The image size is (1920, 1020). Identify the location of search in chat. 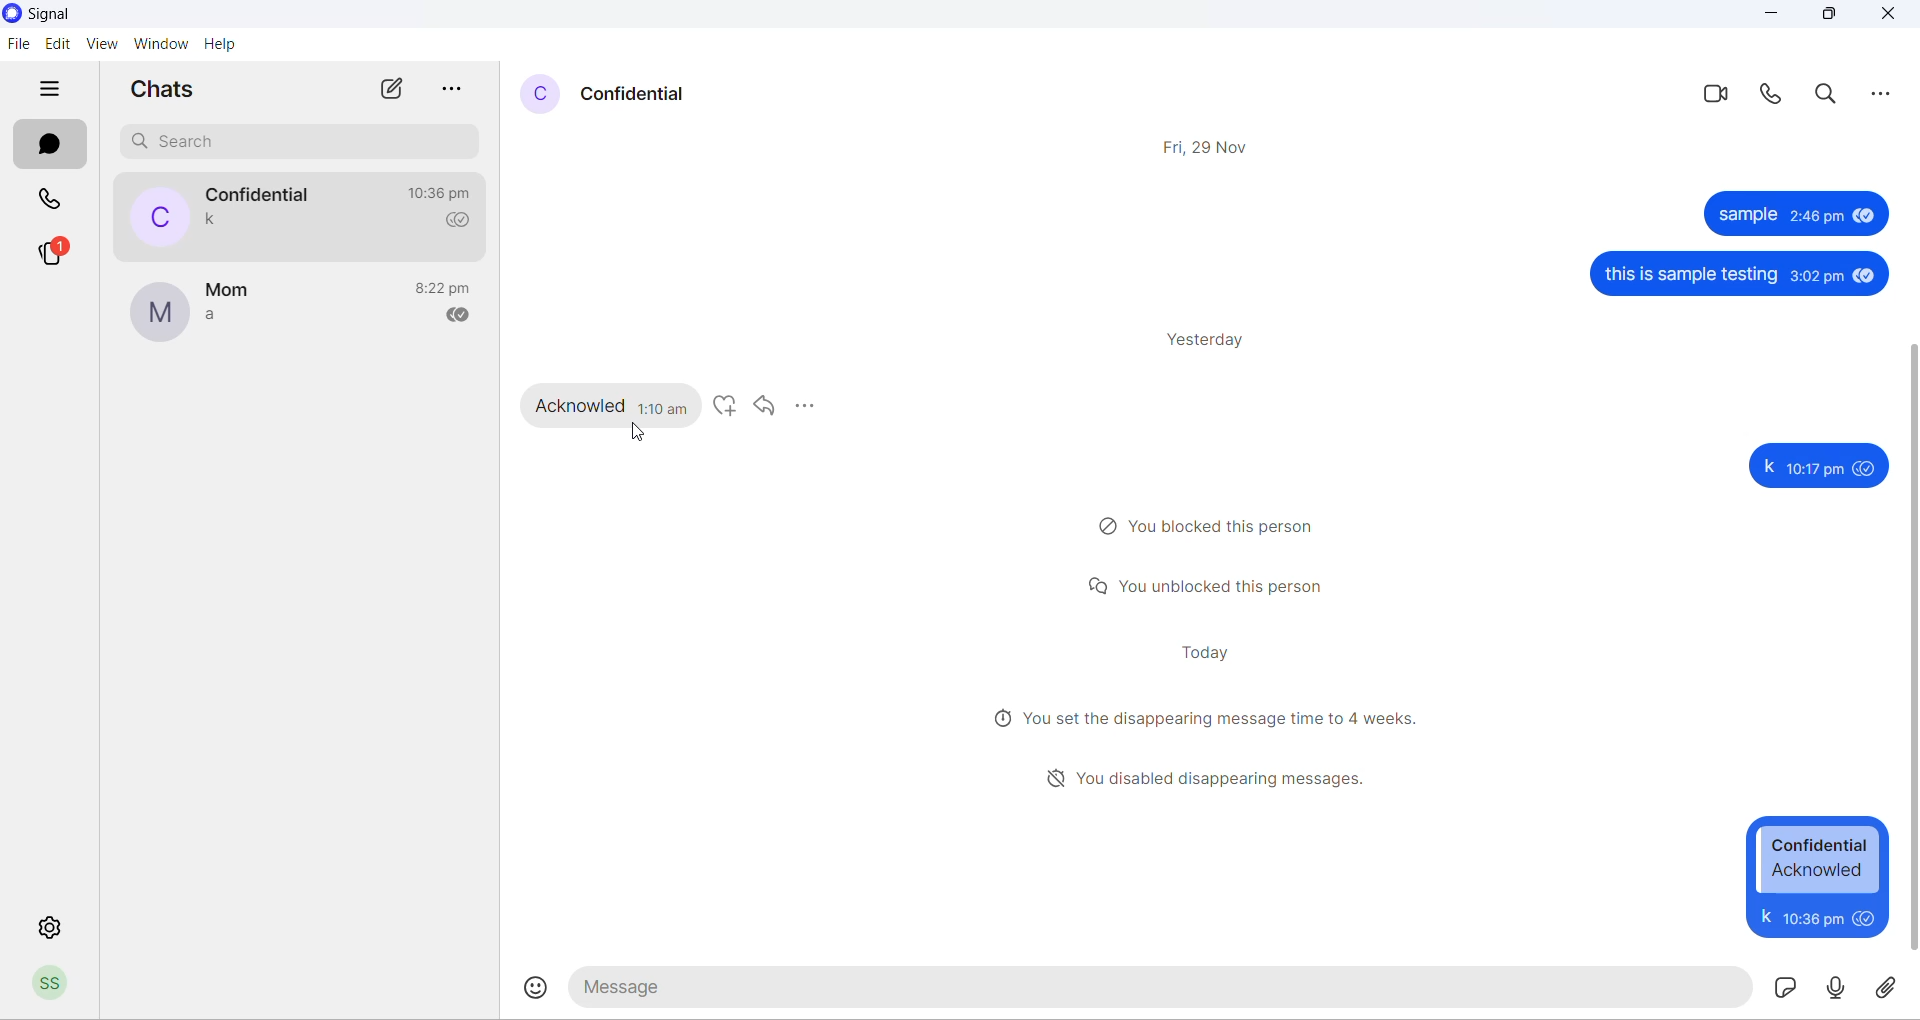
(1828, 95).